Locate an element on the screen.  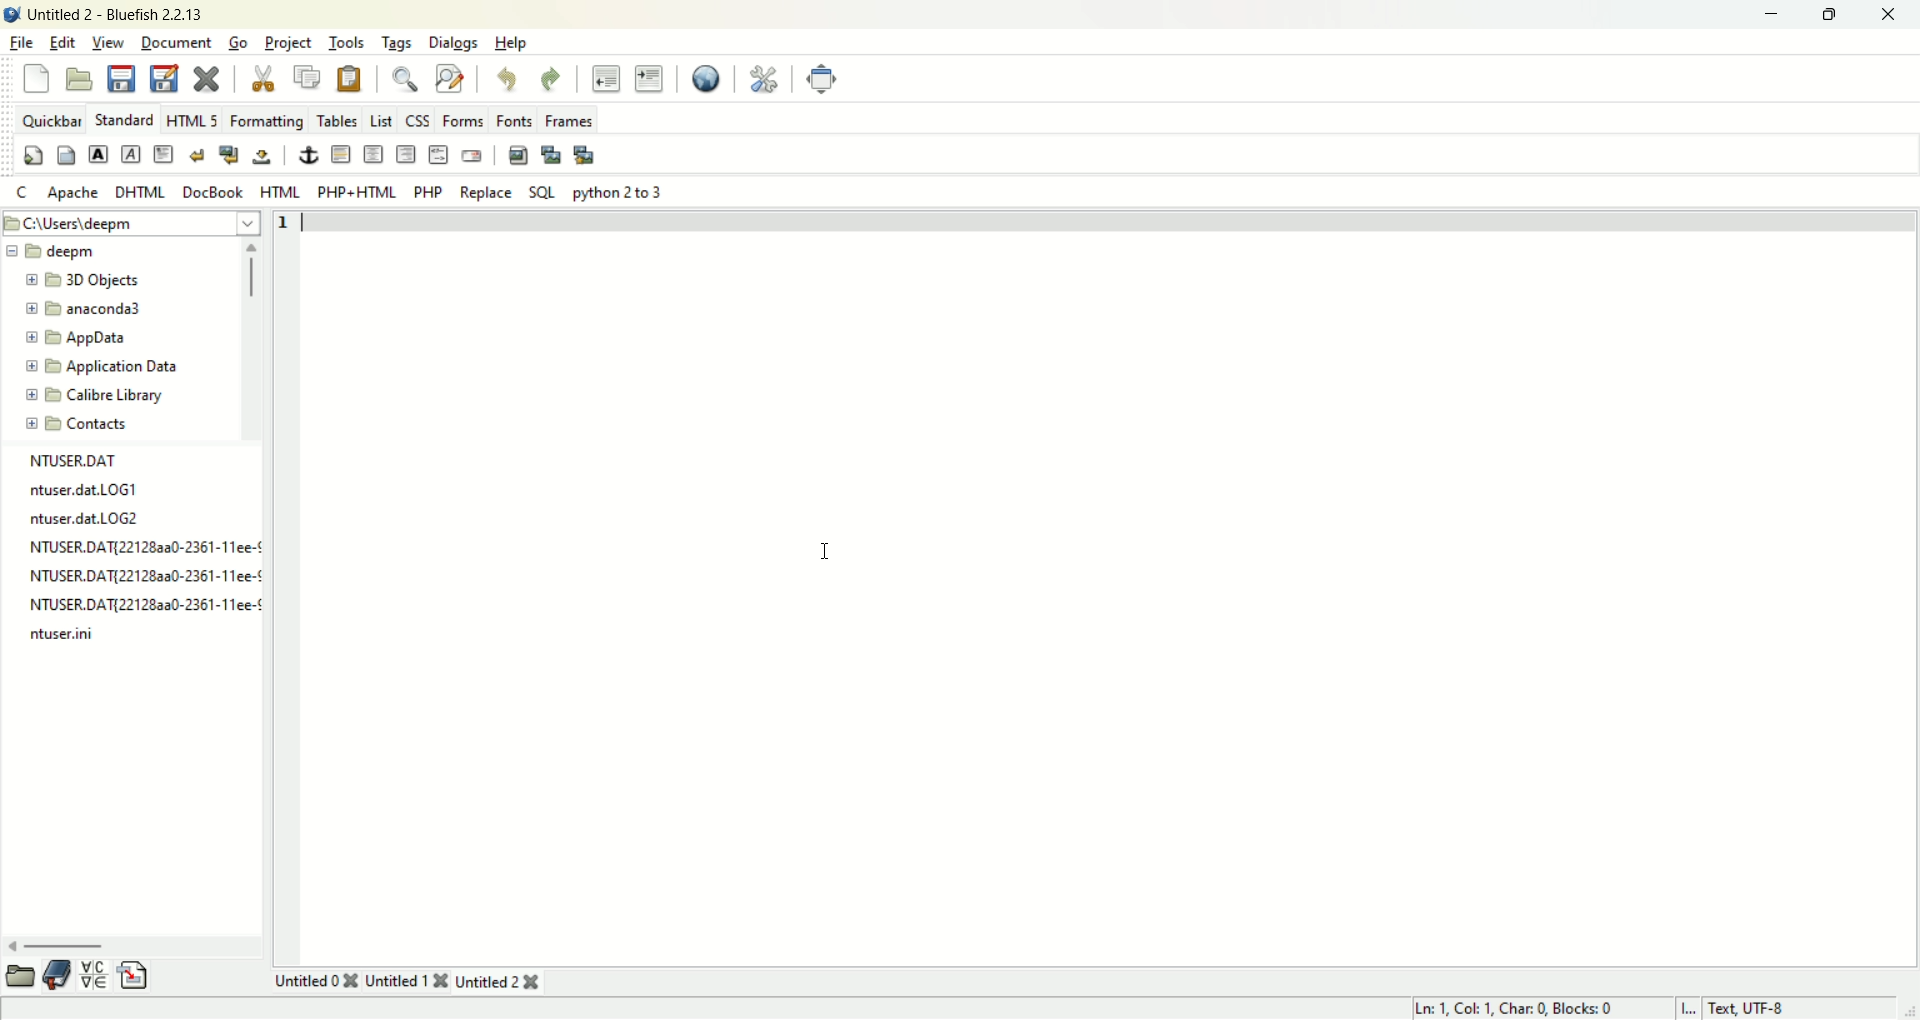
copy is located at coordinates (306, 78).